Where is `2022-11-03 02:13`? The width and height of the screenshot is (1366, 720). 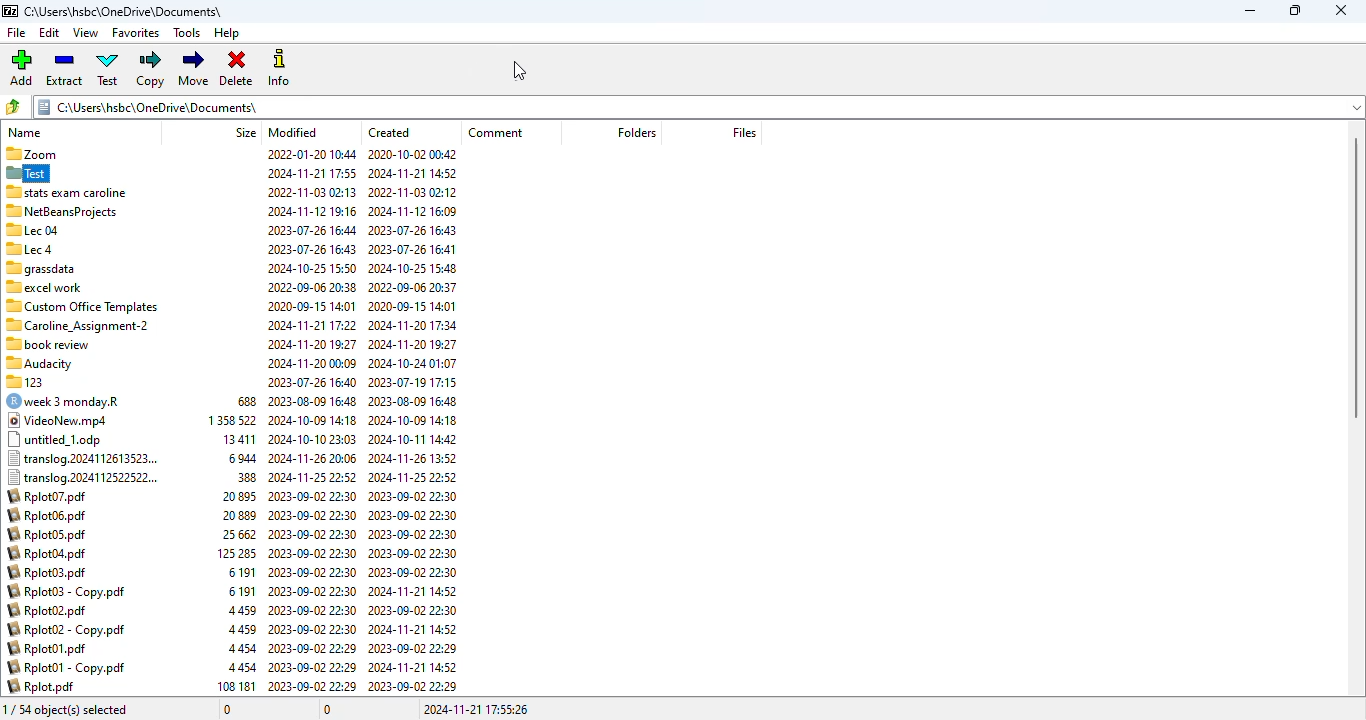 2022-11-03 02:13 is located at coordinates (312, 192).